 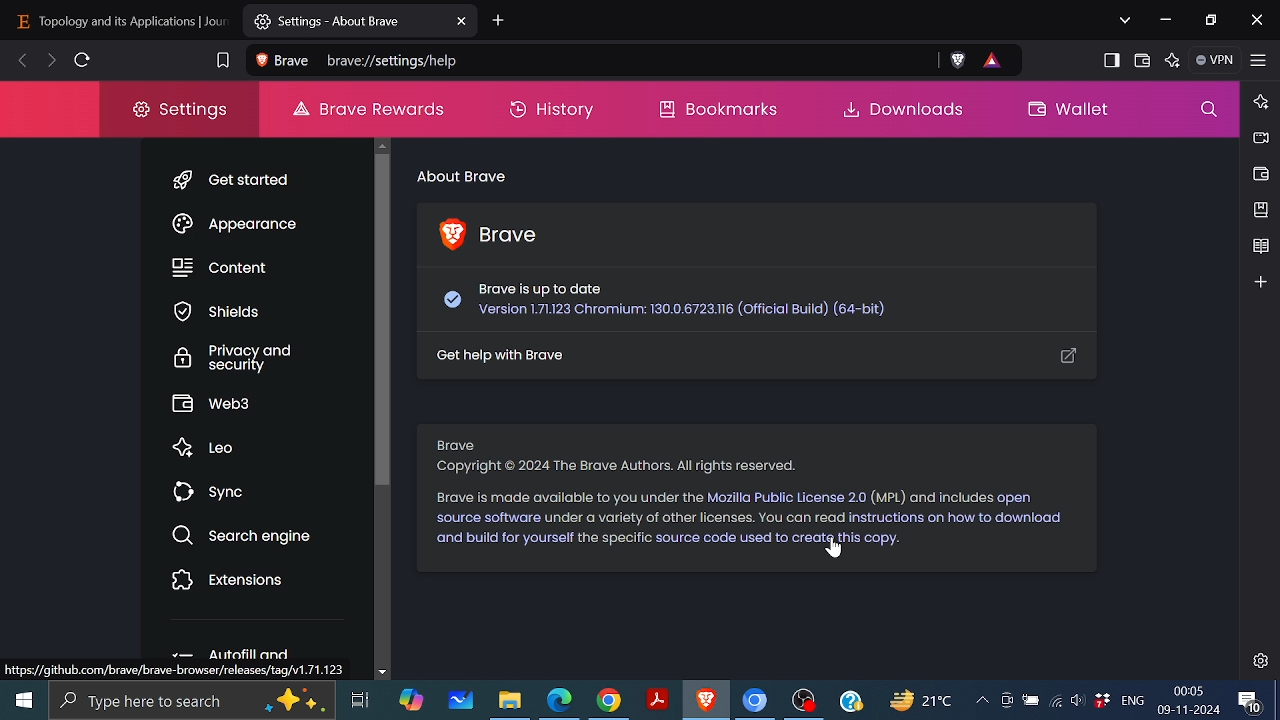 What do you see at coordinates (210, 448) in the screenshot?
I see `Leo` at bounding box center [210, 448].